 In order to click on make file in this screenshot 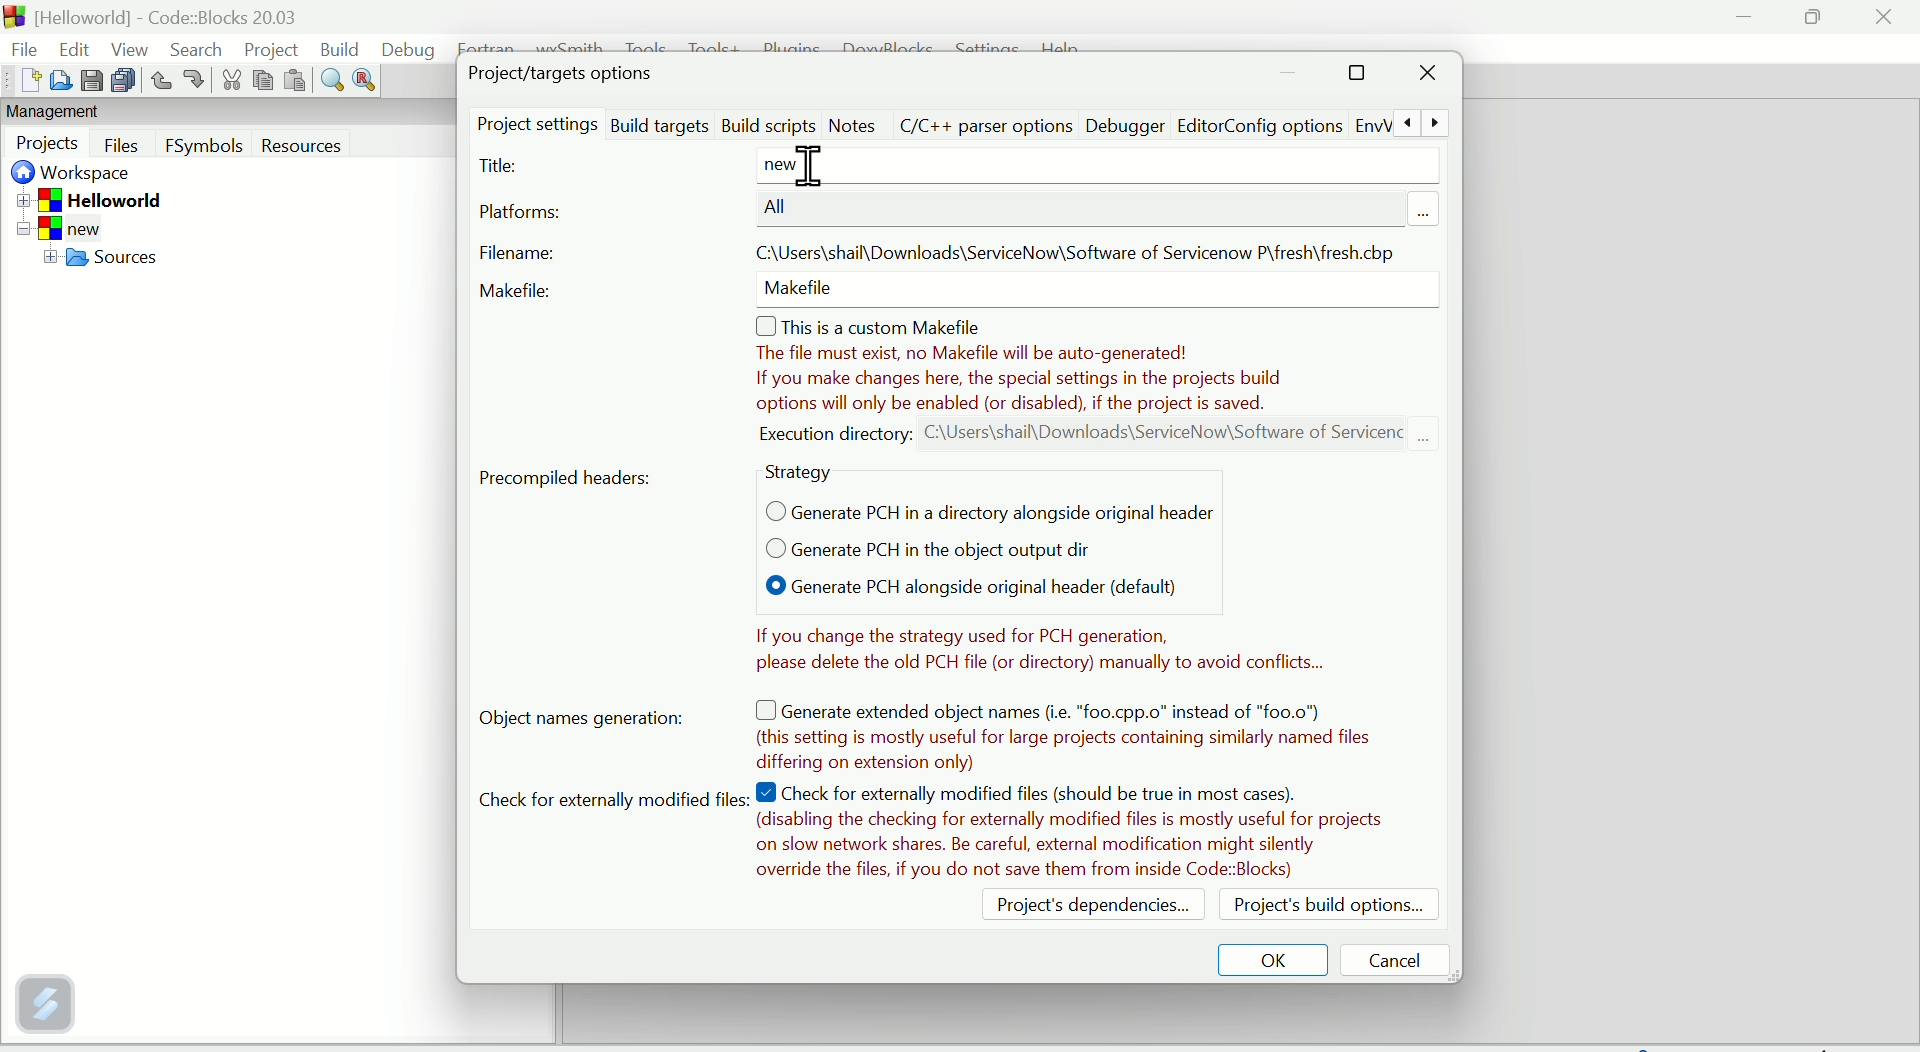, I will do `click(803, 294)`.